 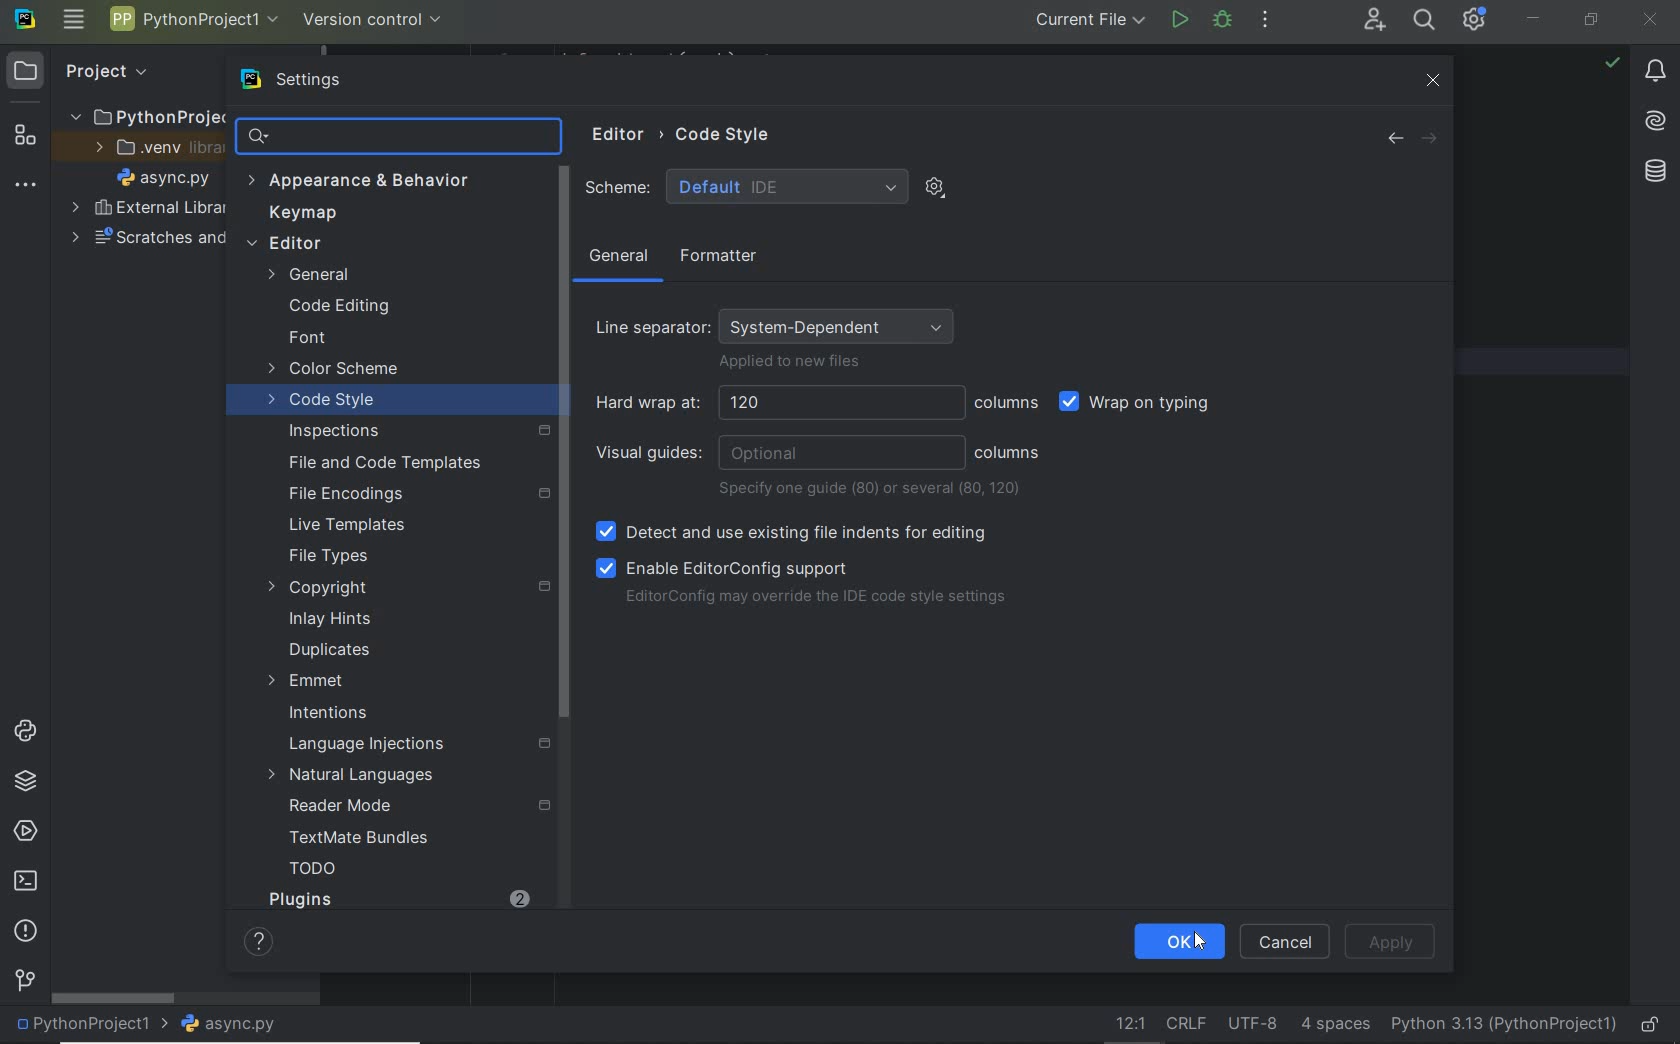 I want to click on File and Code Templates, so click(x=376, y=462).